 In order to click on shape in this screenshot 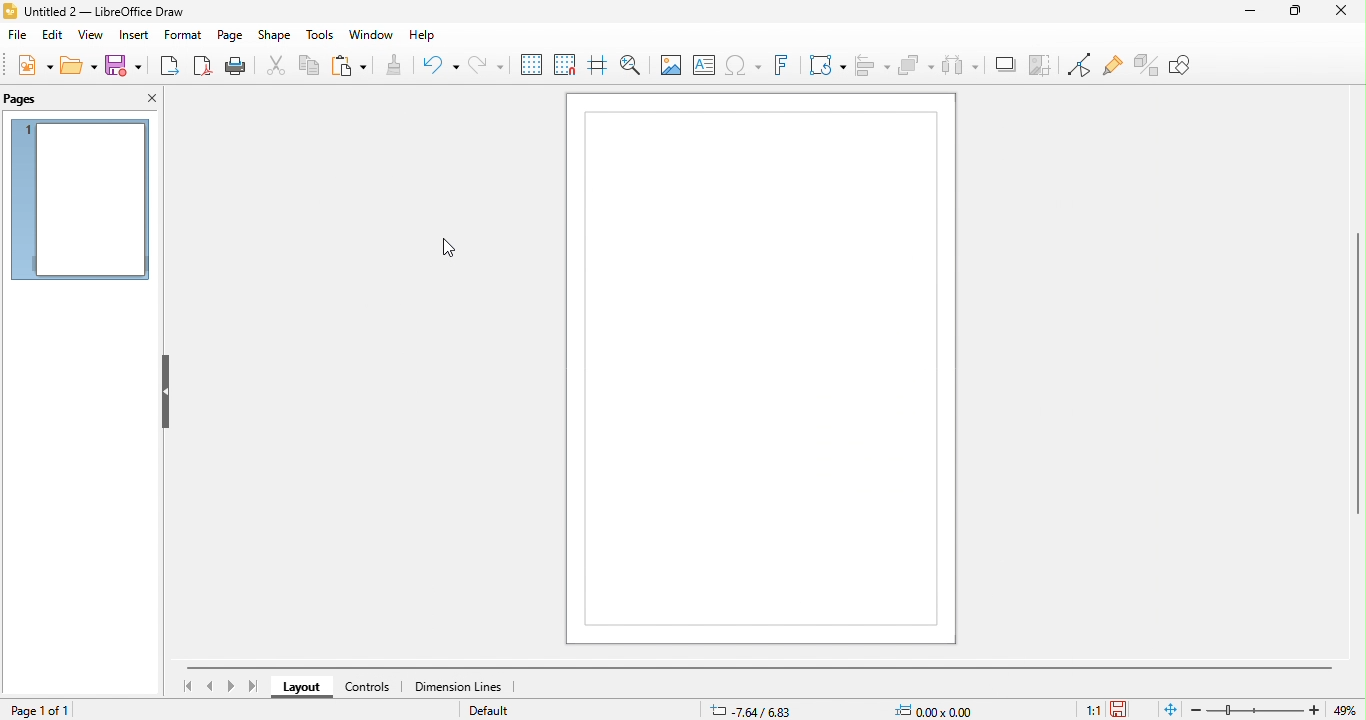, I will do `click(275, 36)`.